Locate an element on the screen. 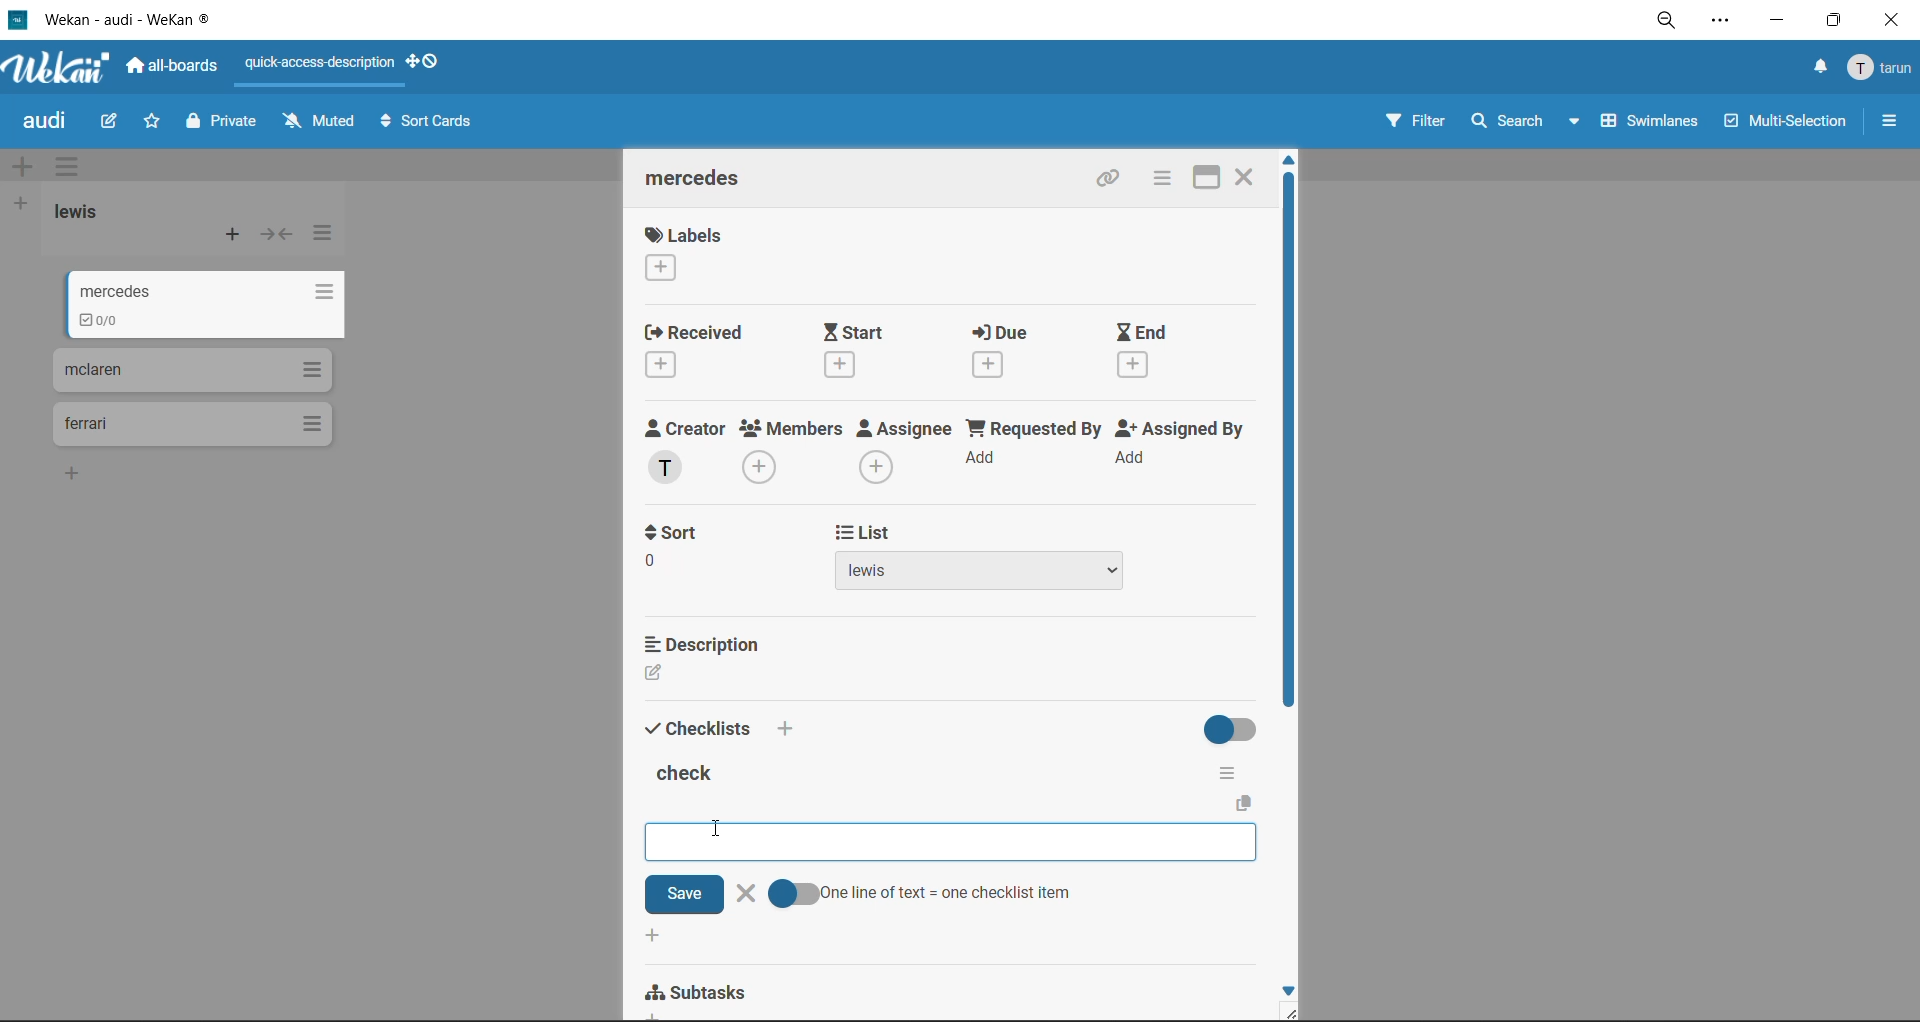 The image size is (1920, 1022). sort cards is located at coordinates (431, 125).